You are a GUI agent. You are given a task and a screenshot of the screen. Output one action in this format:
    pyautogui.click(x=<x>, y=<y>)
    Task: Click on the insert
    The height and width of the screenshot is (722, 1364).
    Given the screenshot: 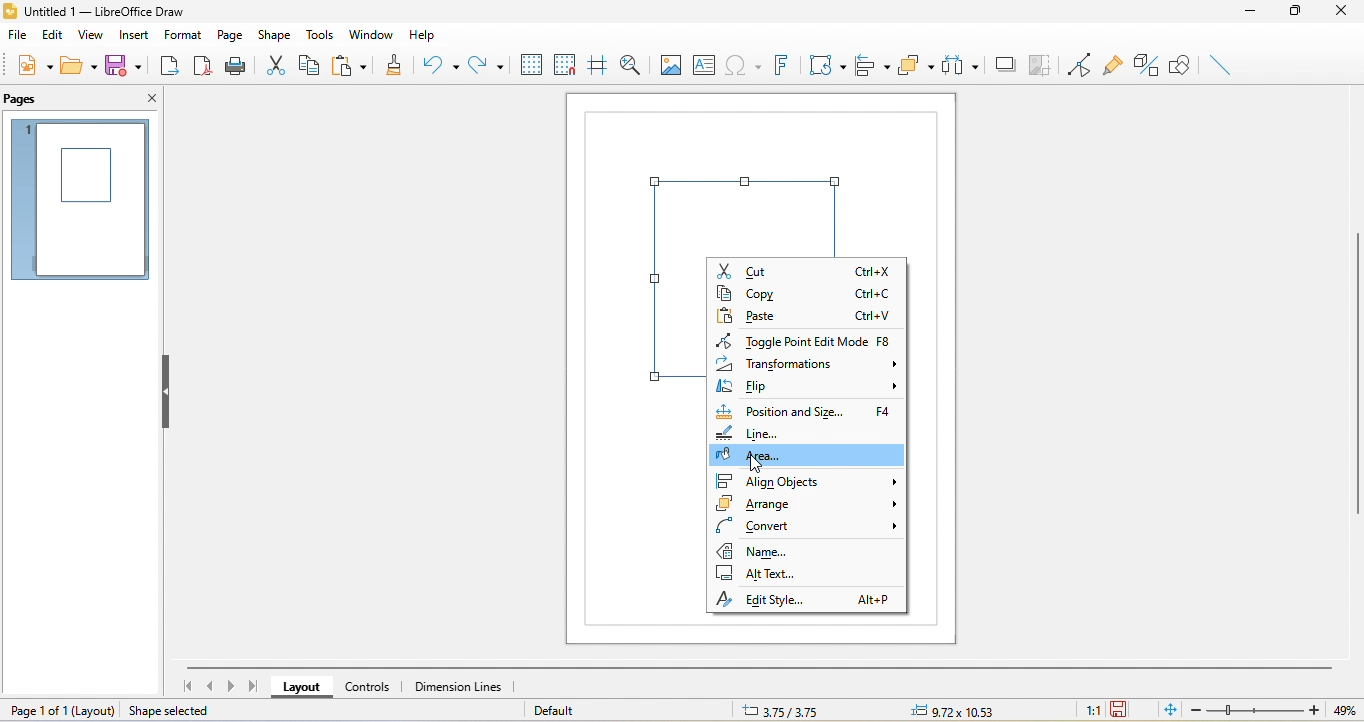 What is the action you would take?
    pyautogui.click(x=134, y=37)
    